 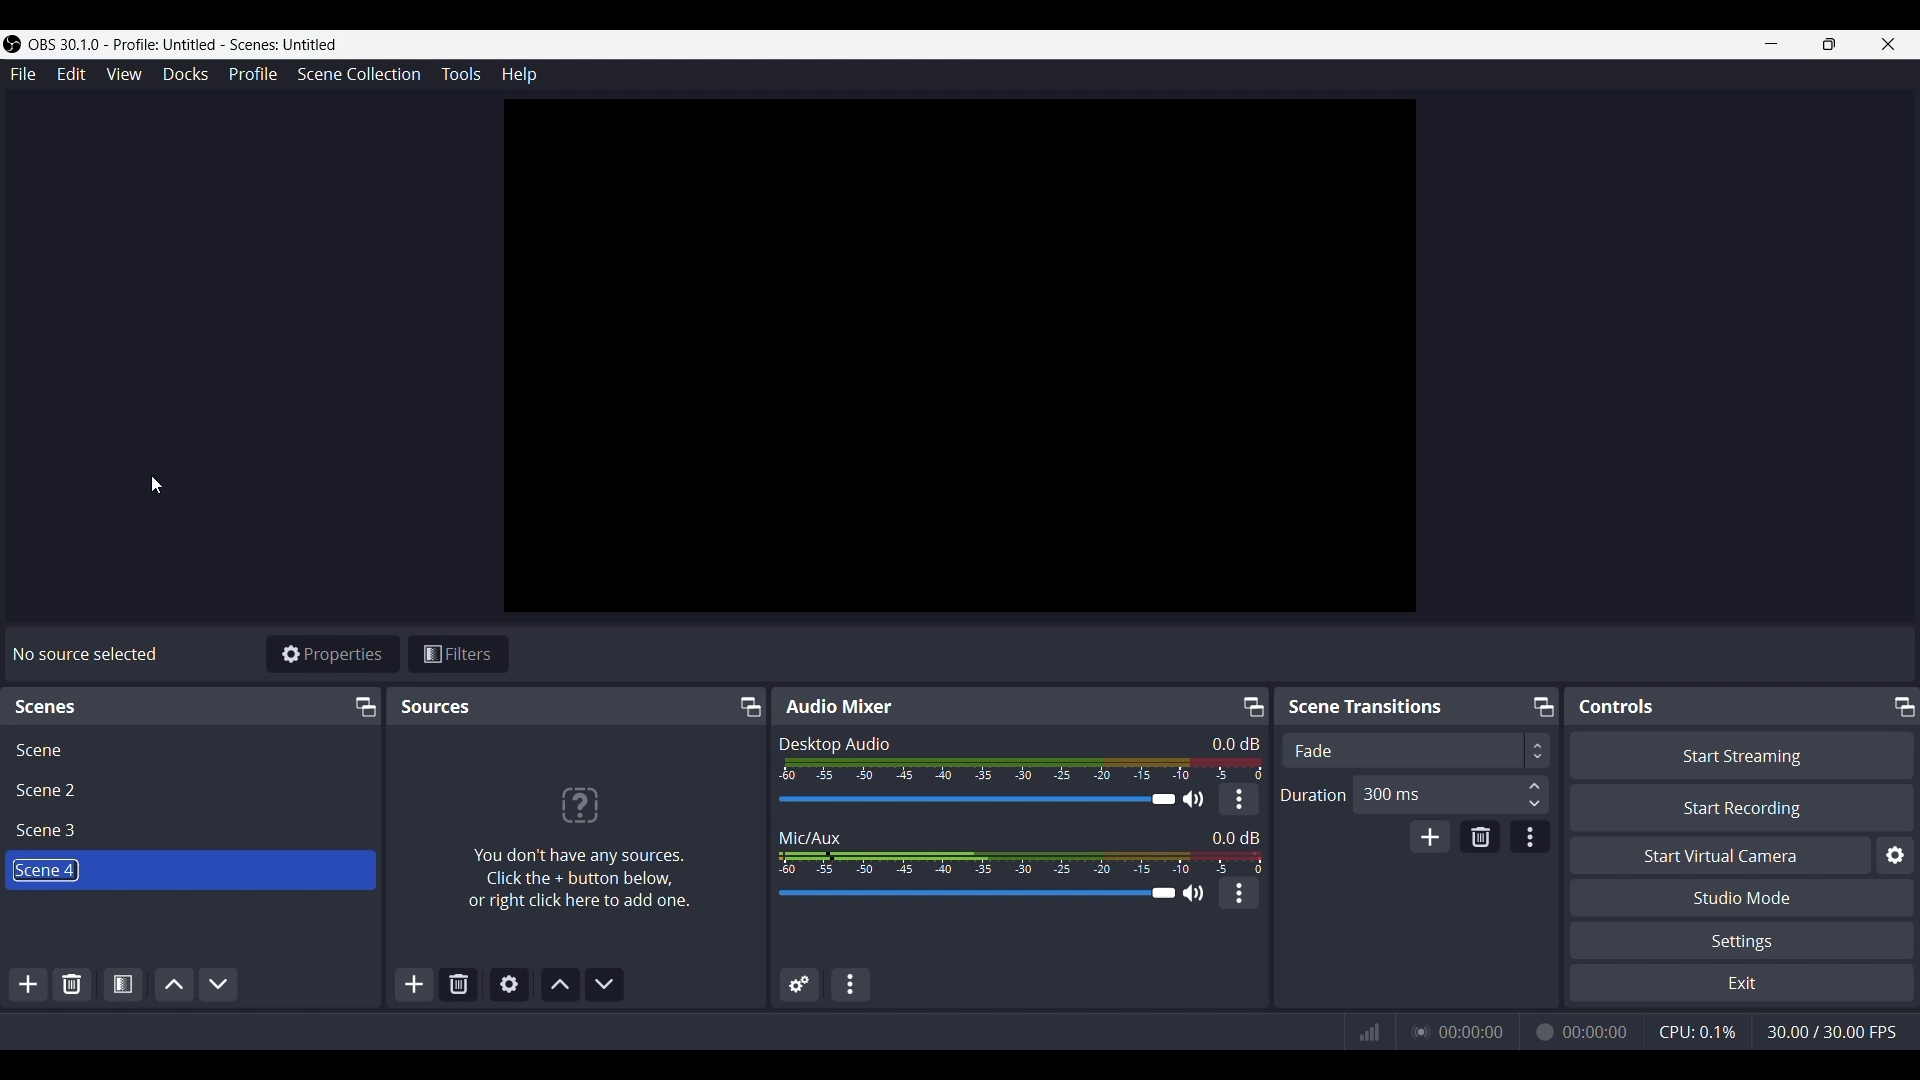 I want to click on  Undock/Pop-out icon, so click(x=1253, y=706).